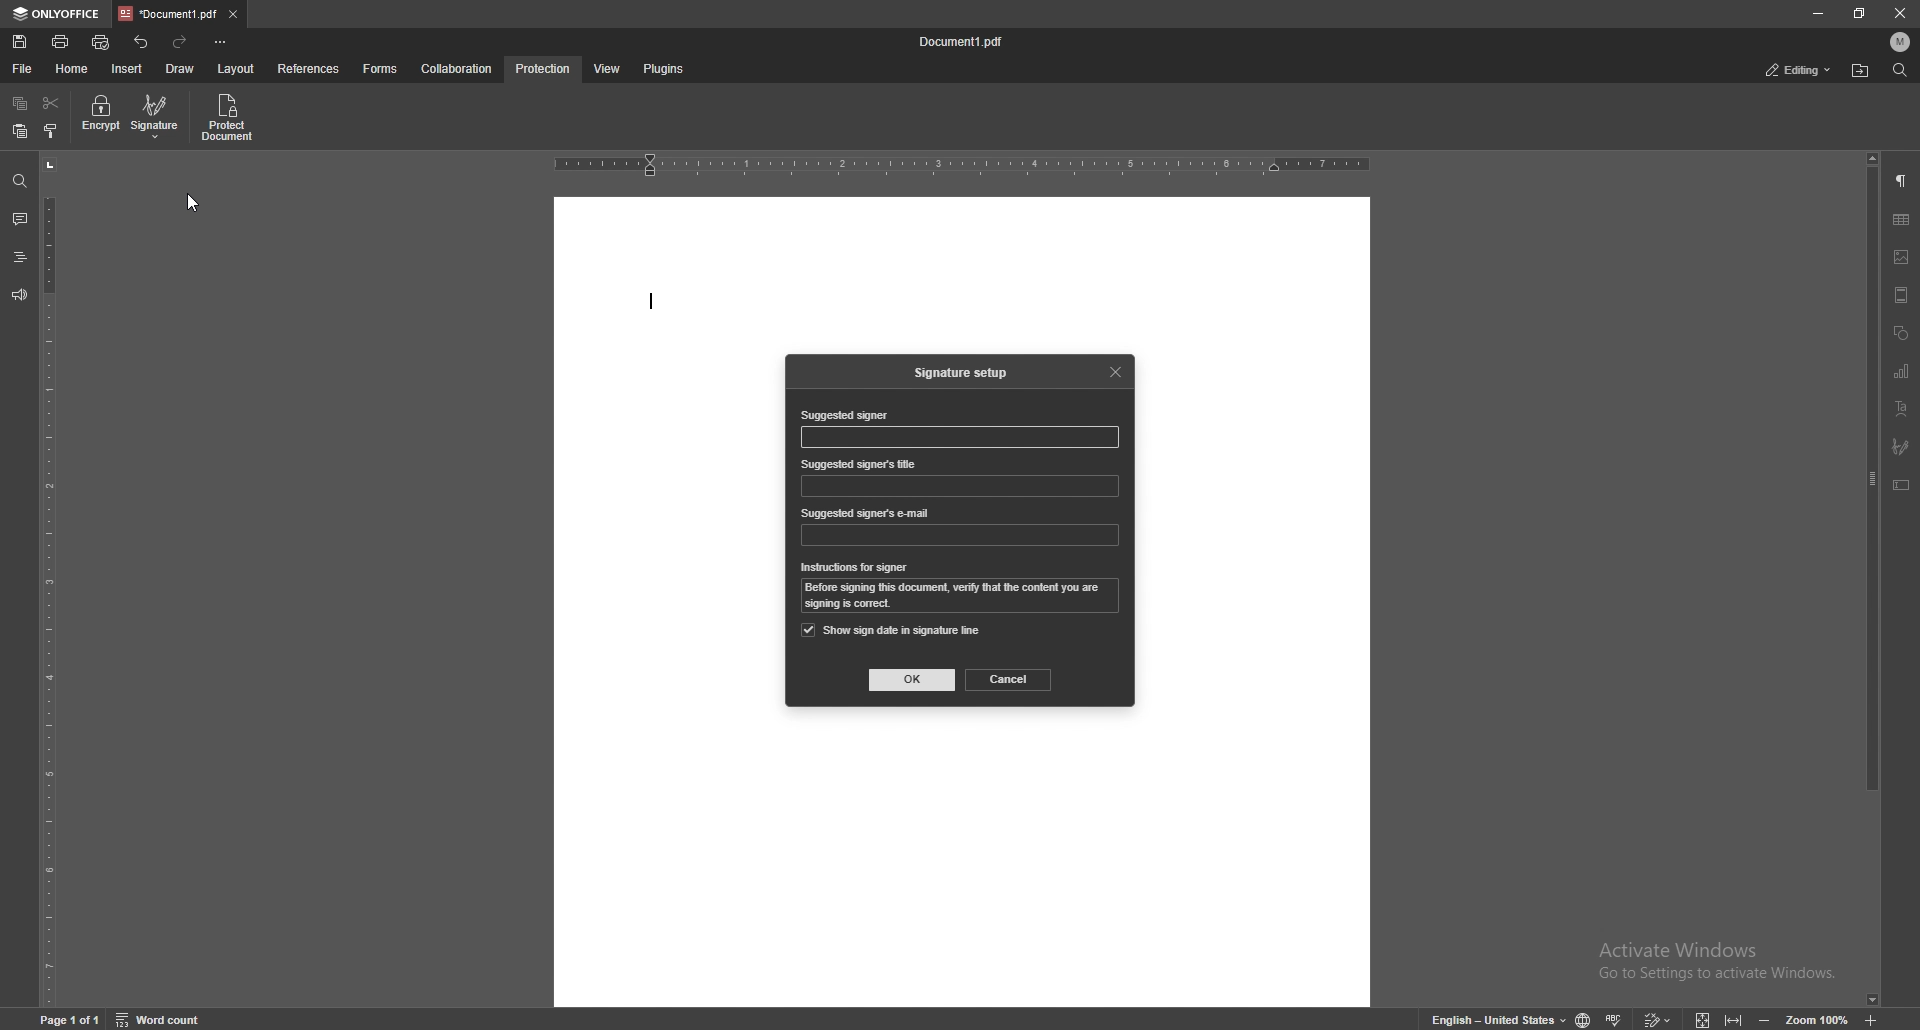 The width and height of the screenshot is (1920, 1030). I want to click on collaboration, so click(459, 68).